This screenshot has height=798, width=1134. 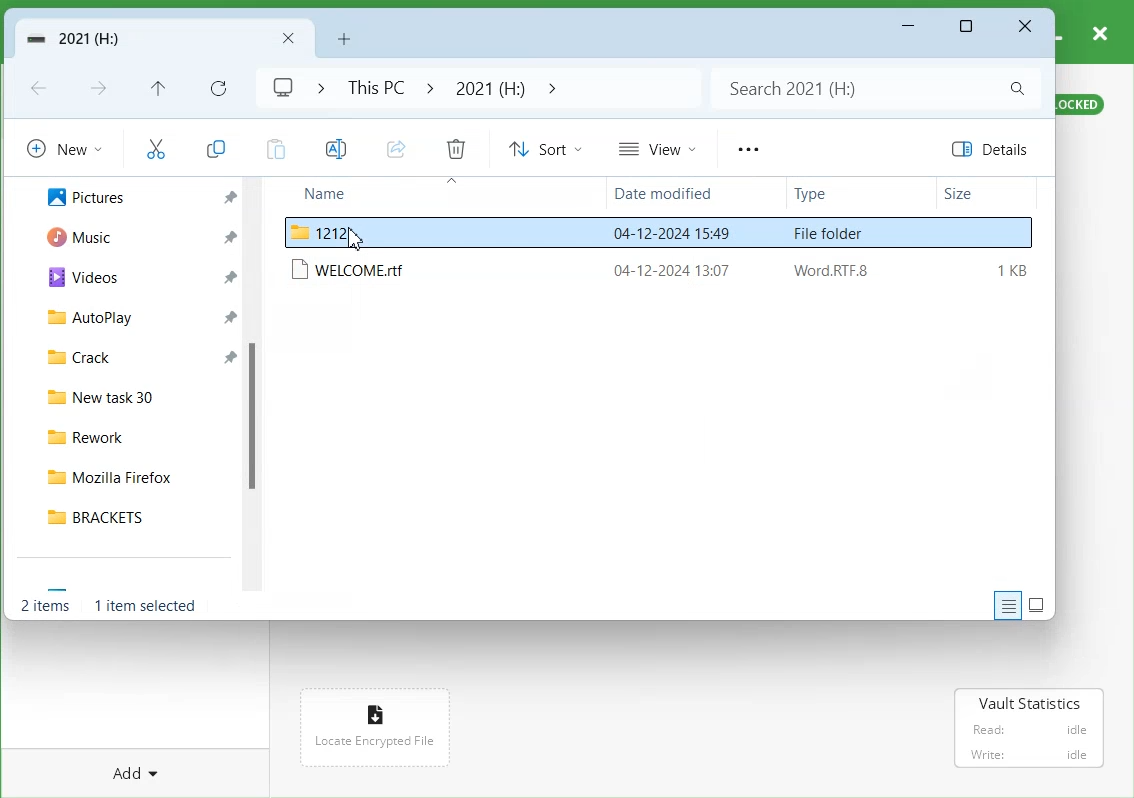 What do you see at coordinates (840, 195) in the screenshot?
I see `Type` at bounding box center [840, 195].